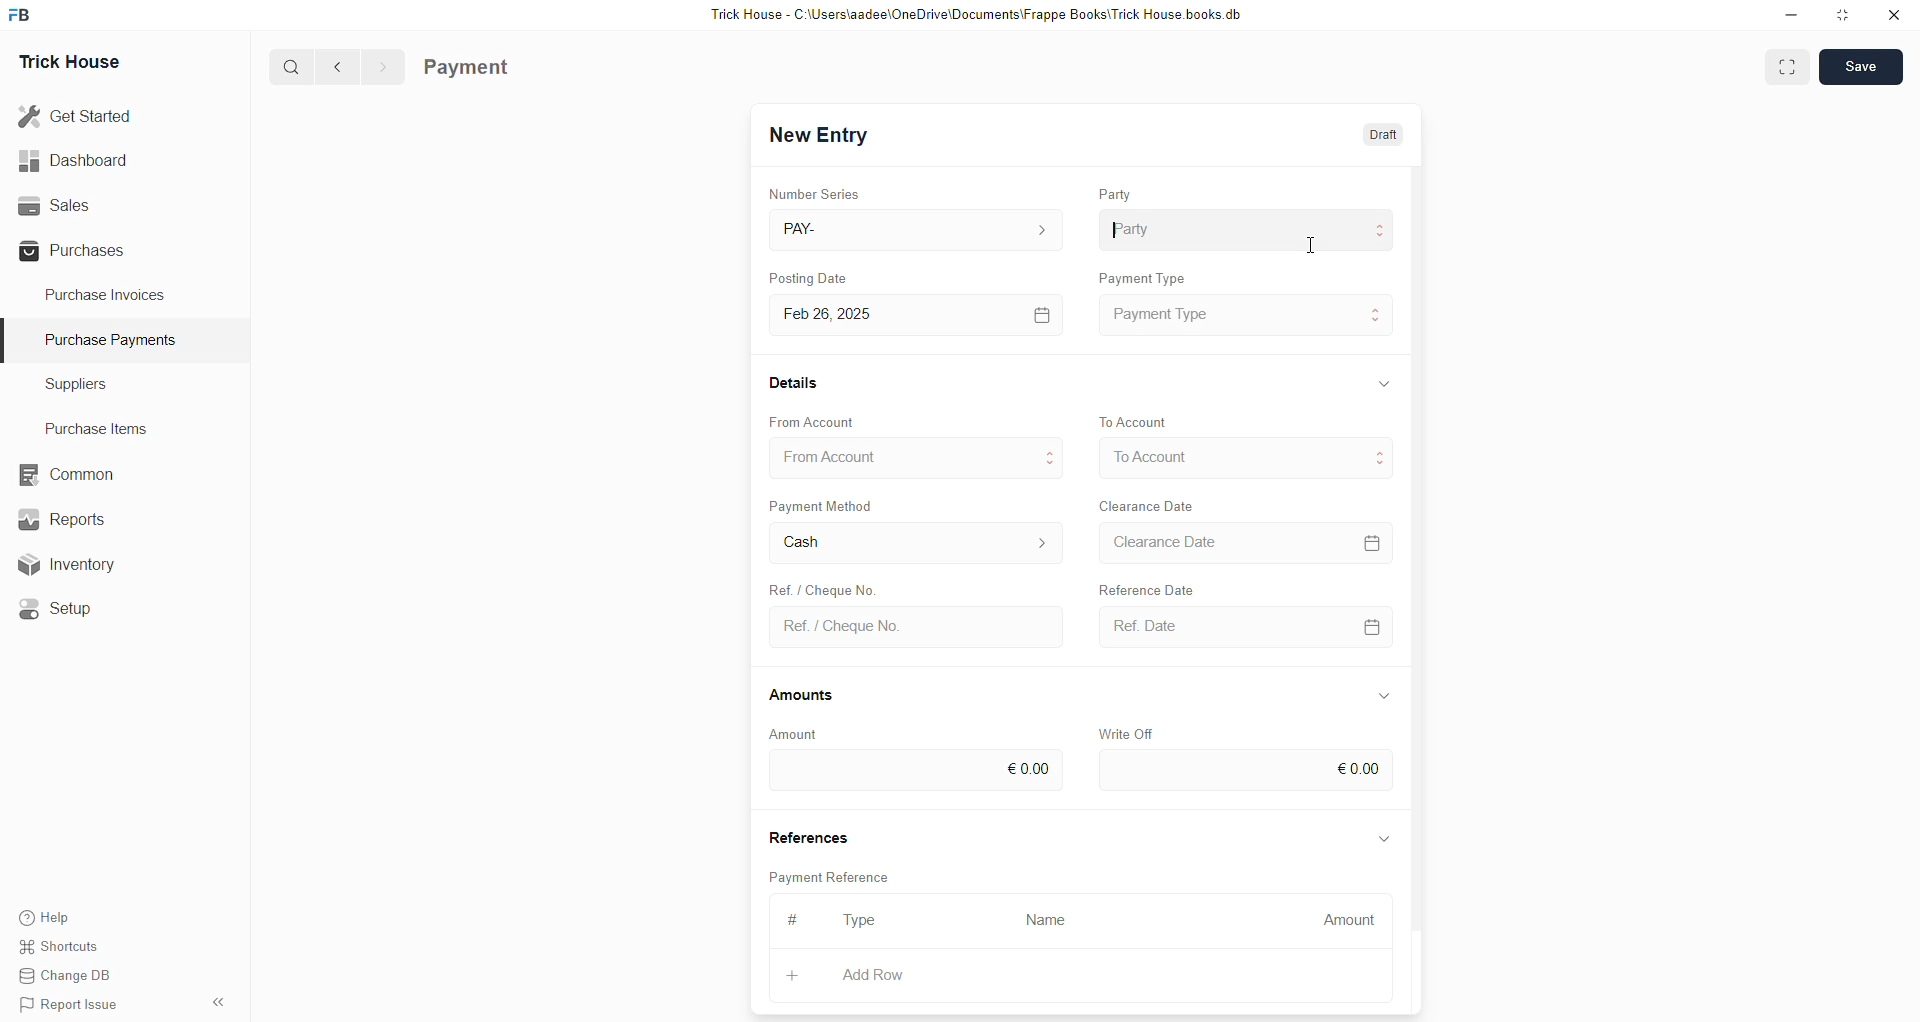 The width and height of the screenshot is (1920, 1022). What do you see at coordinates (293, 67) in the screenshot?
I see `search` at bounding box center [293, 67].